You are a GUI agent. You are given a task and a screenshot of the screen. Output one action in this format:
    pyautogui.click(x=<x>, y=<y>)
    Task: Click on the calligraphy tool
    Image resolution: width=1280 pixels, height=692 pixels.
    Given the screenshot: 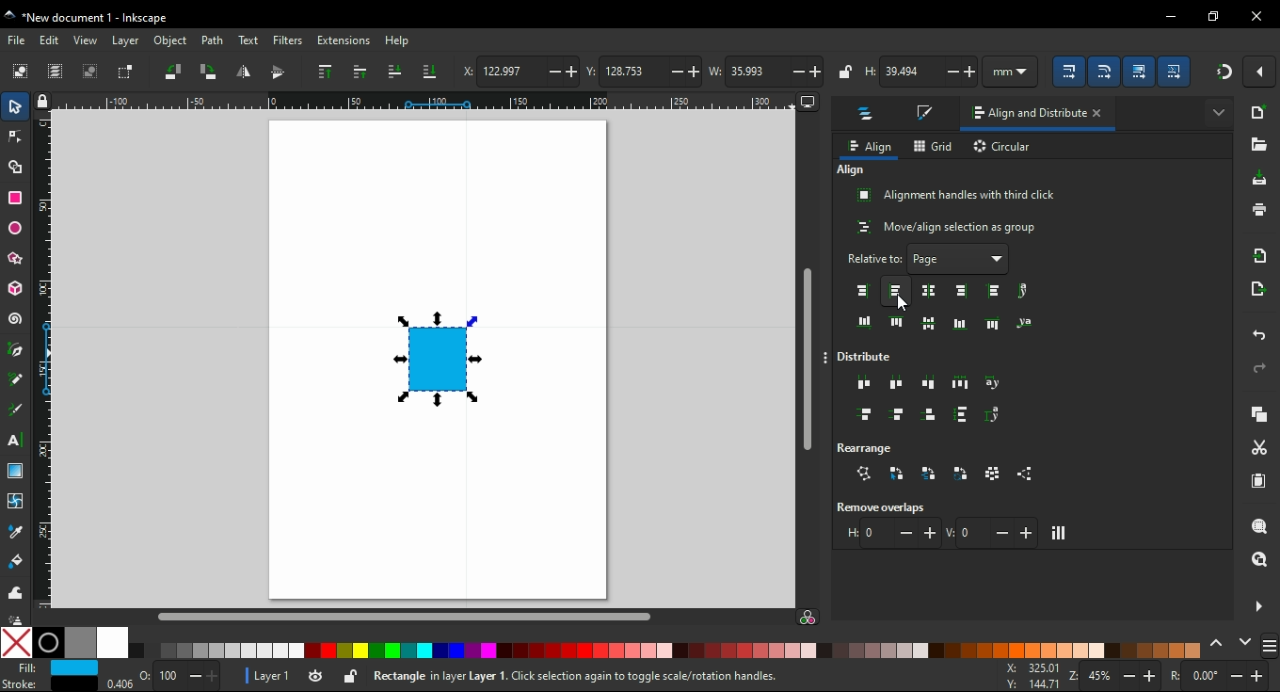 What is the action you would take?
    pyautogui.click(x=16, y=408)
    